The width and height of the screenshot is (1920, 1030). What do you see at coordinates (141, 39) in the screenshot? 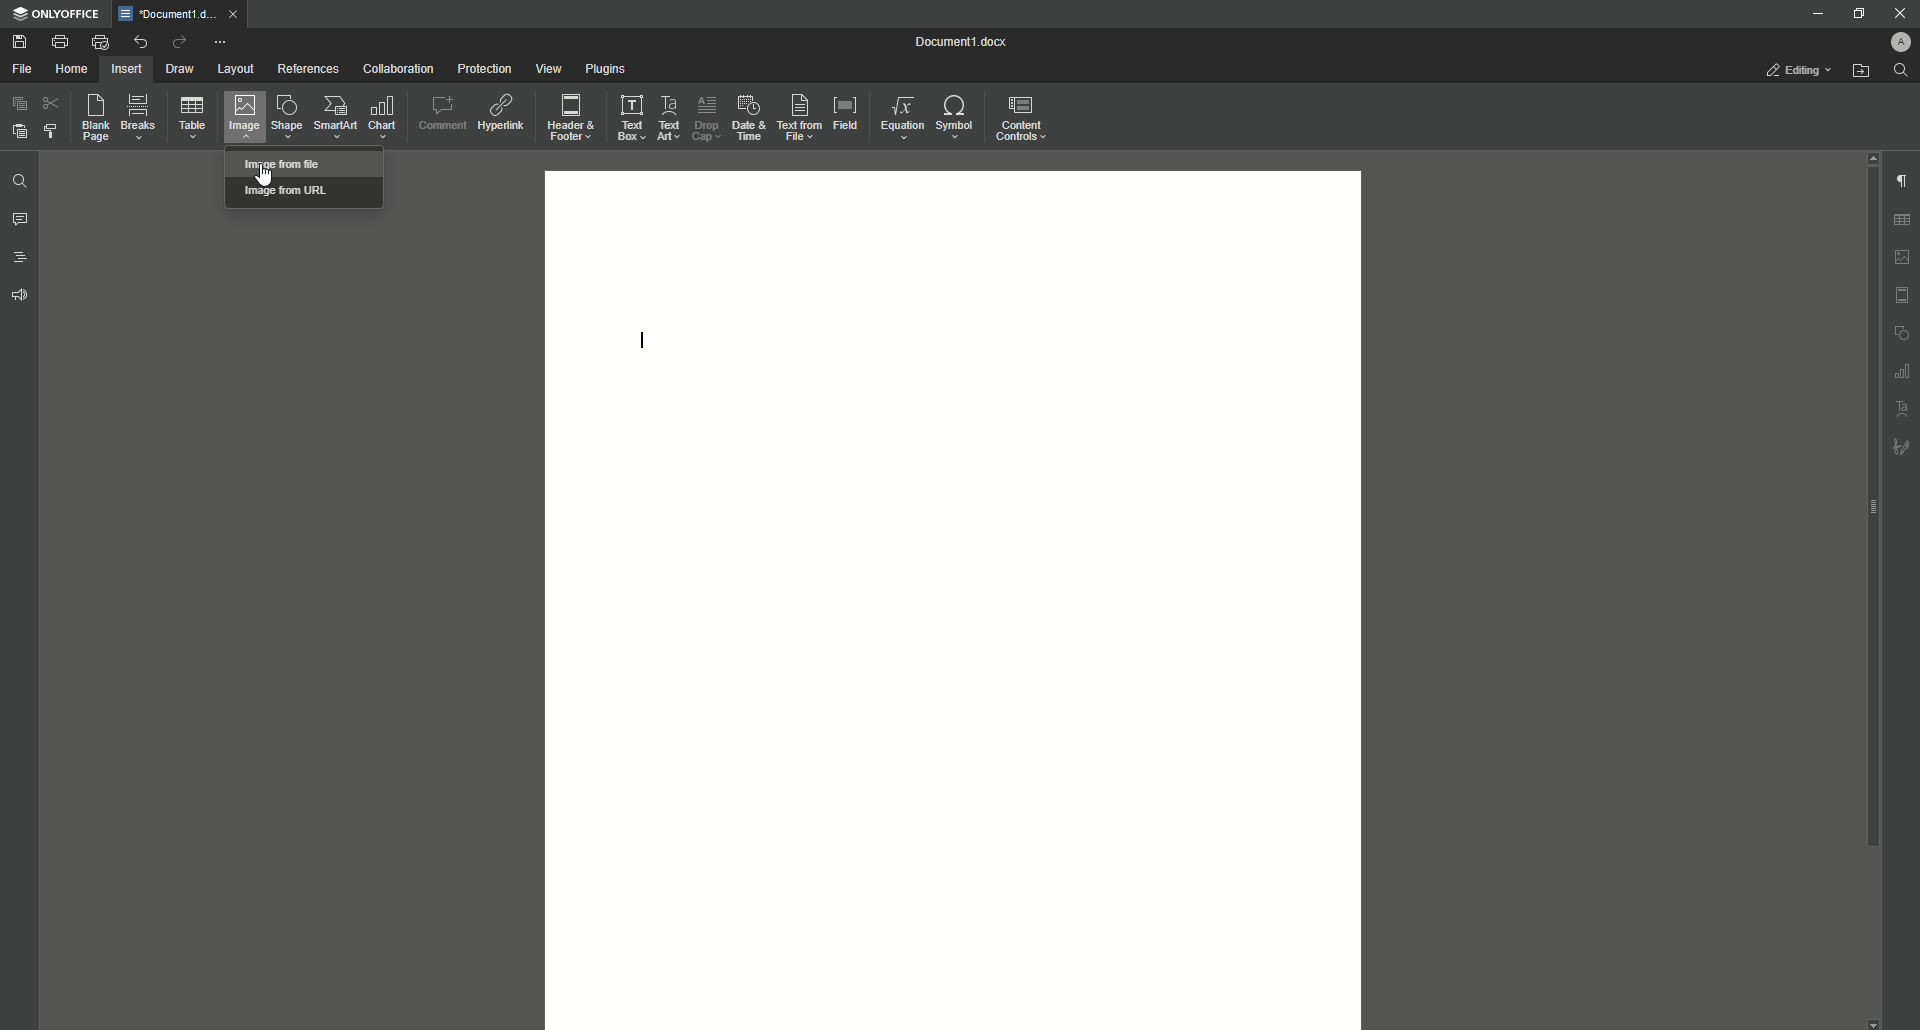
I see `Undo` at bounding box center [141, 39].